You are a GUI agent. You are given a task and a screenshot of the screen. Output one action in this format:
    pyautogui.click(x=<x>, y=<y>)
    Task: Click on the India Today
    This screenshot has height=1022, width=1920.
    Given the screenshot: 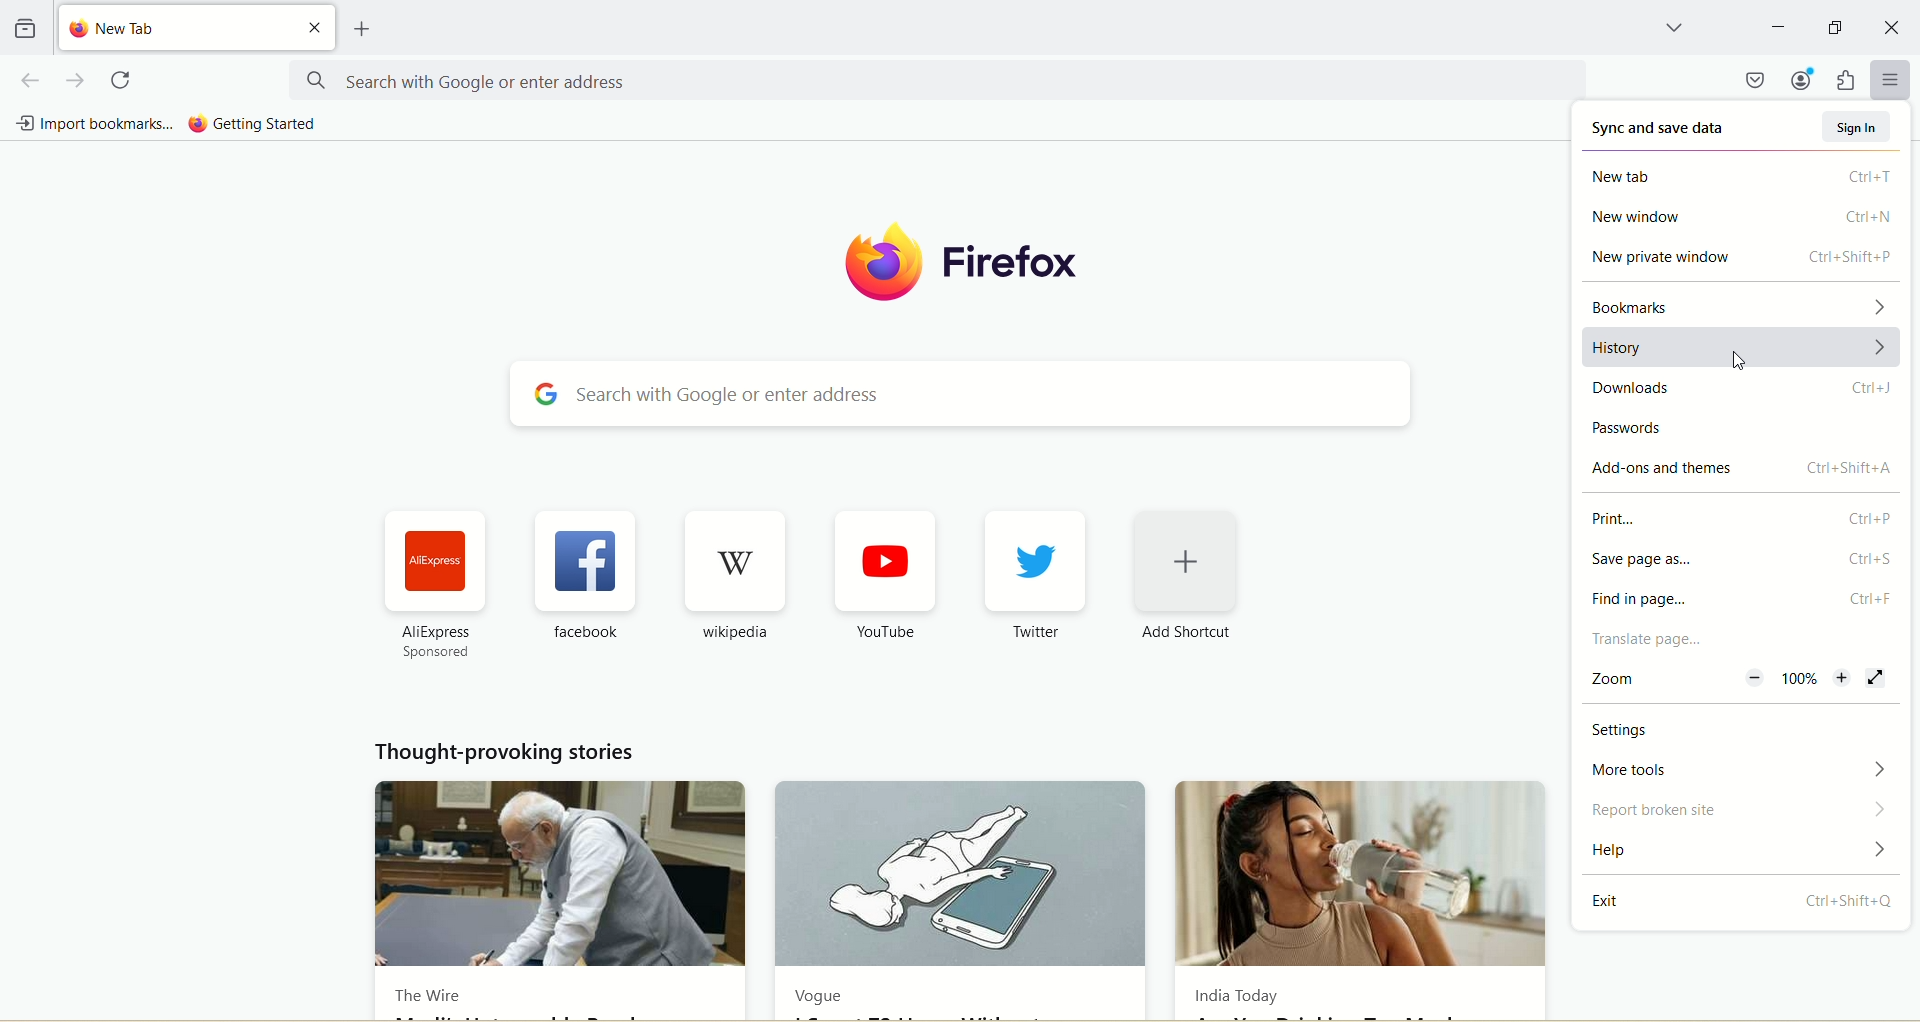 What is the action you would take?
    pyautogui.click(x=1234, y=996)
    